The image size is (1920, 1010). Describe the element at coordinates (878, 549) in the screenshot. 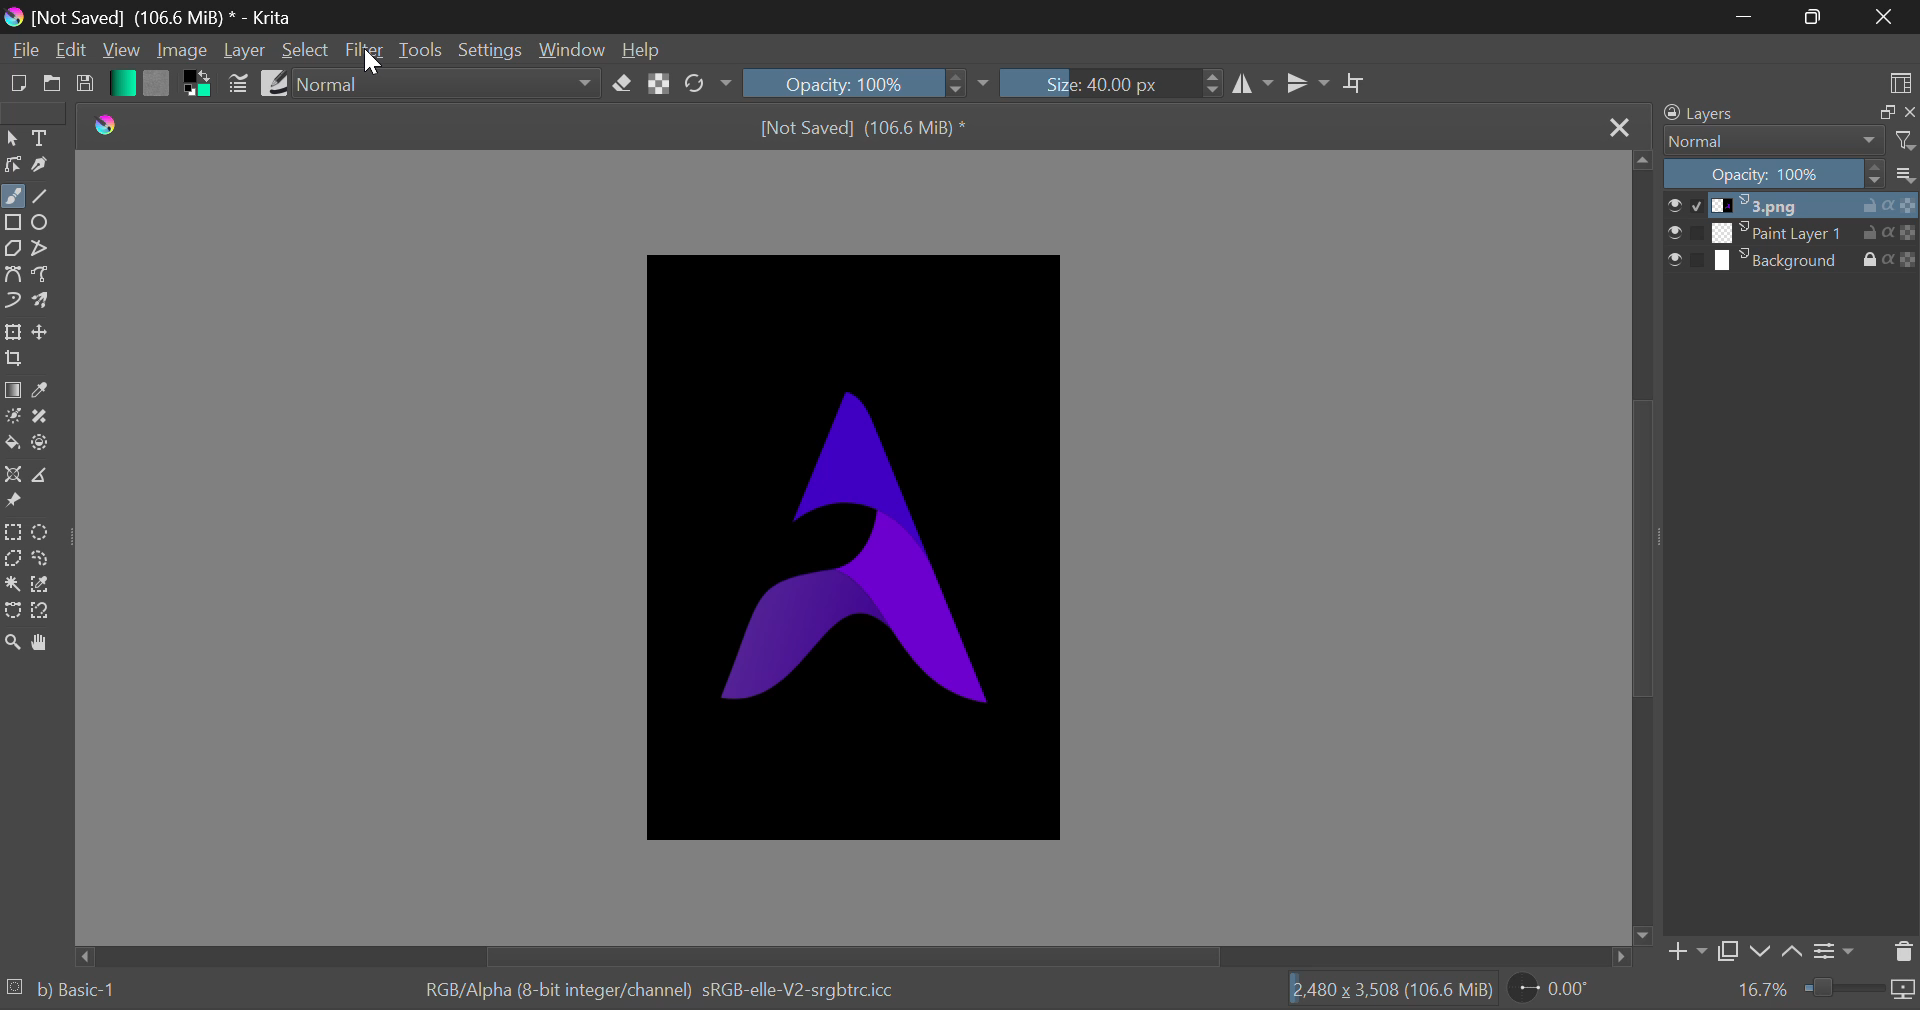

I see `Image in Workspace` at that location.